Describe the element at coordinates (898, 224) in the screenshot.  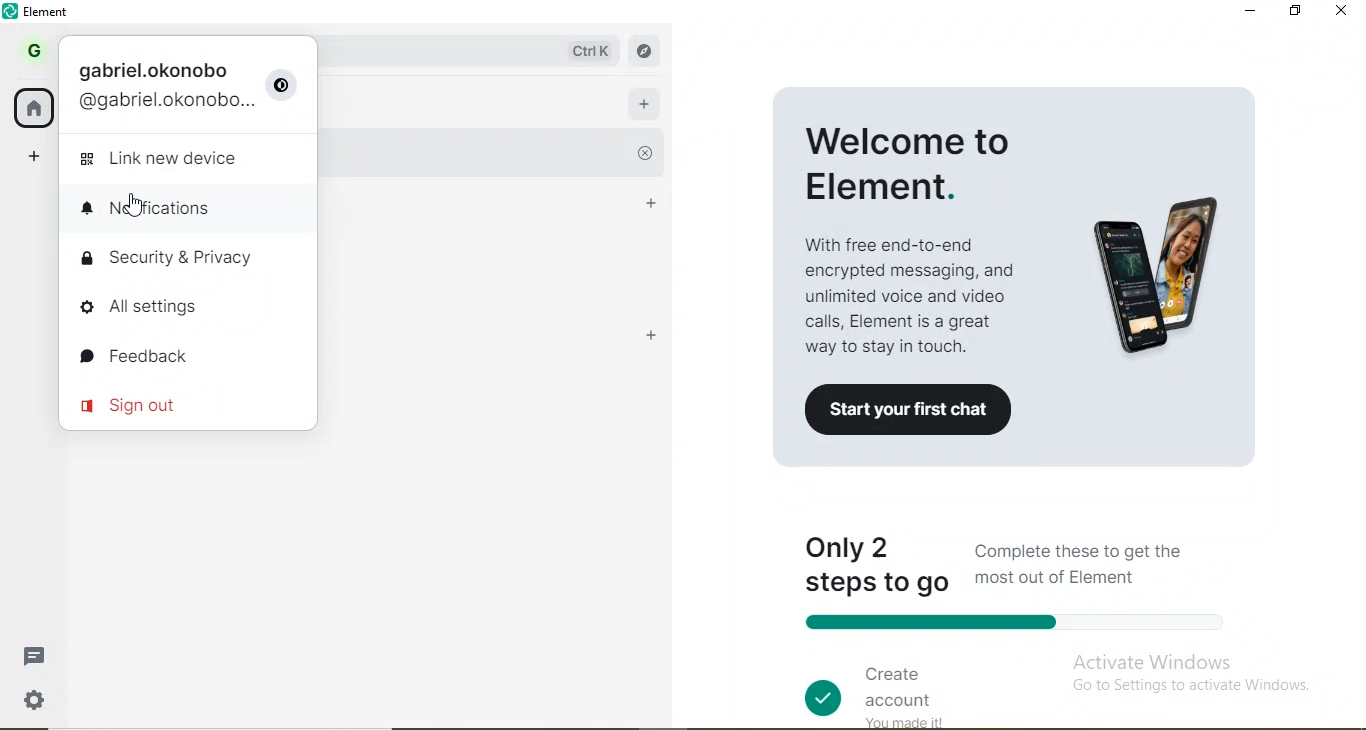
I see `welcome to element` at that location.